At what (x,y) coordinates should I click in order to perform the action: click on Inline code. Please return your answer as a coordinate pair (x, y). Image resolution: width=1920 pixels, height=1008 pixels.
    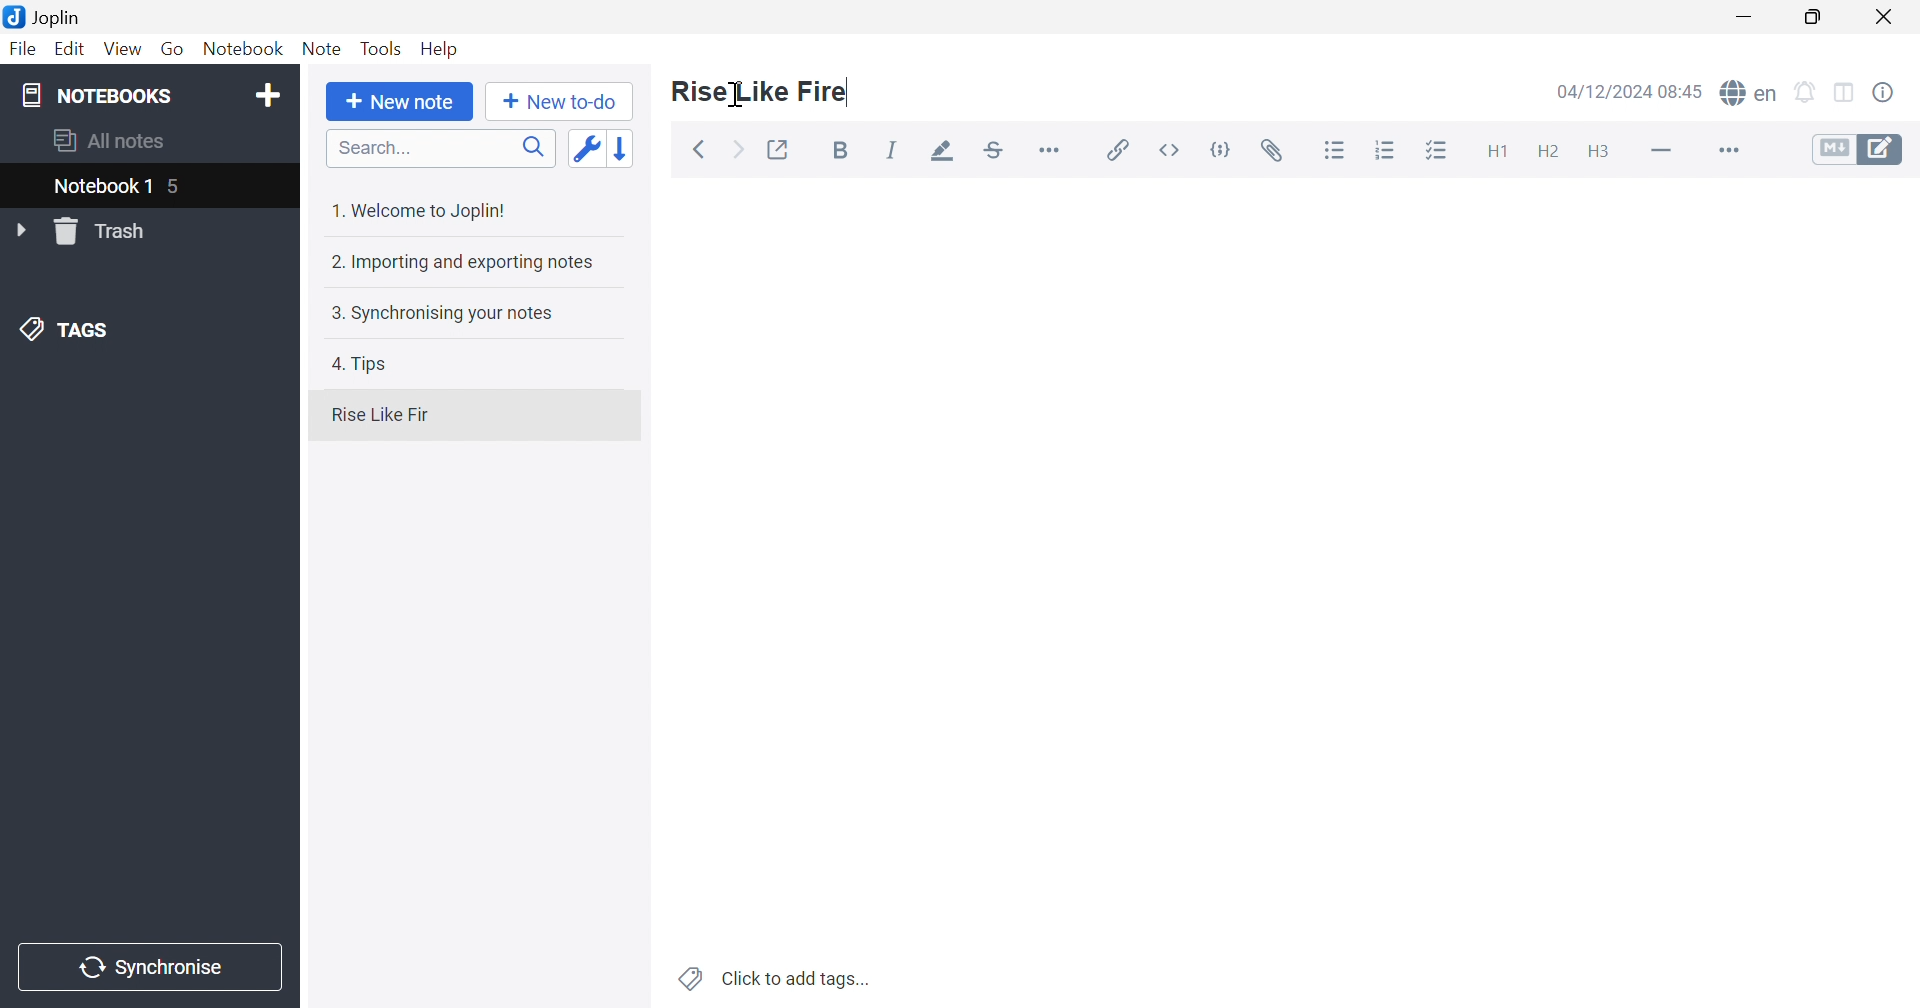
    Looking at the image, I should click on (1171, 150).